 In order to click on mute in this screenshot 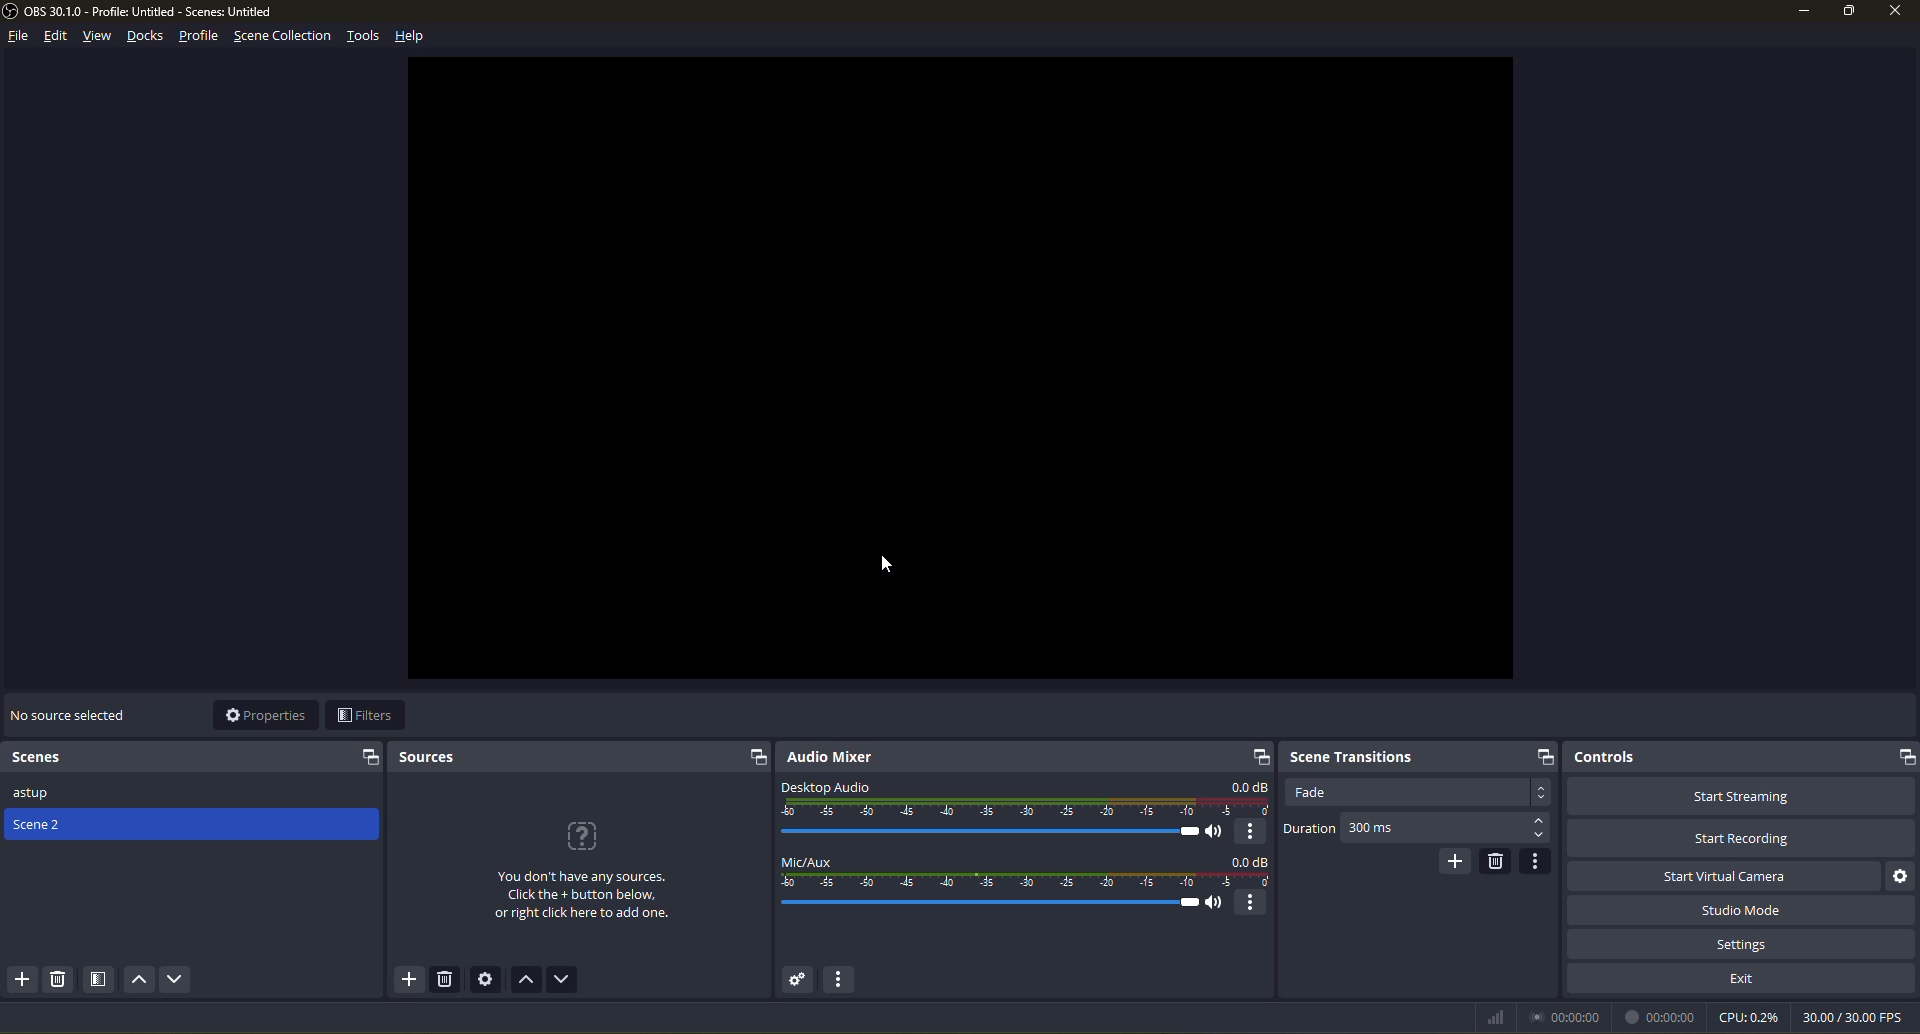, I will do `click(1214, 832)`.